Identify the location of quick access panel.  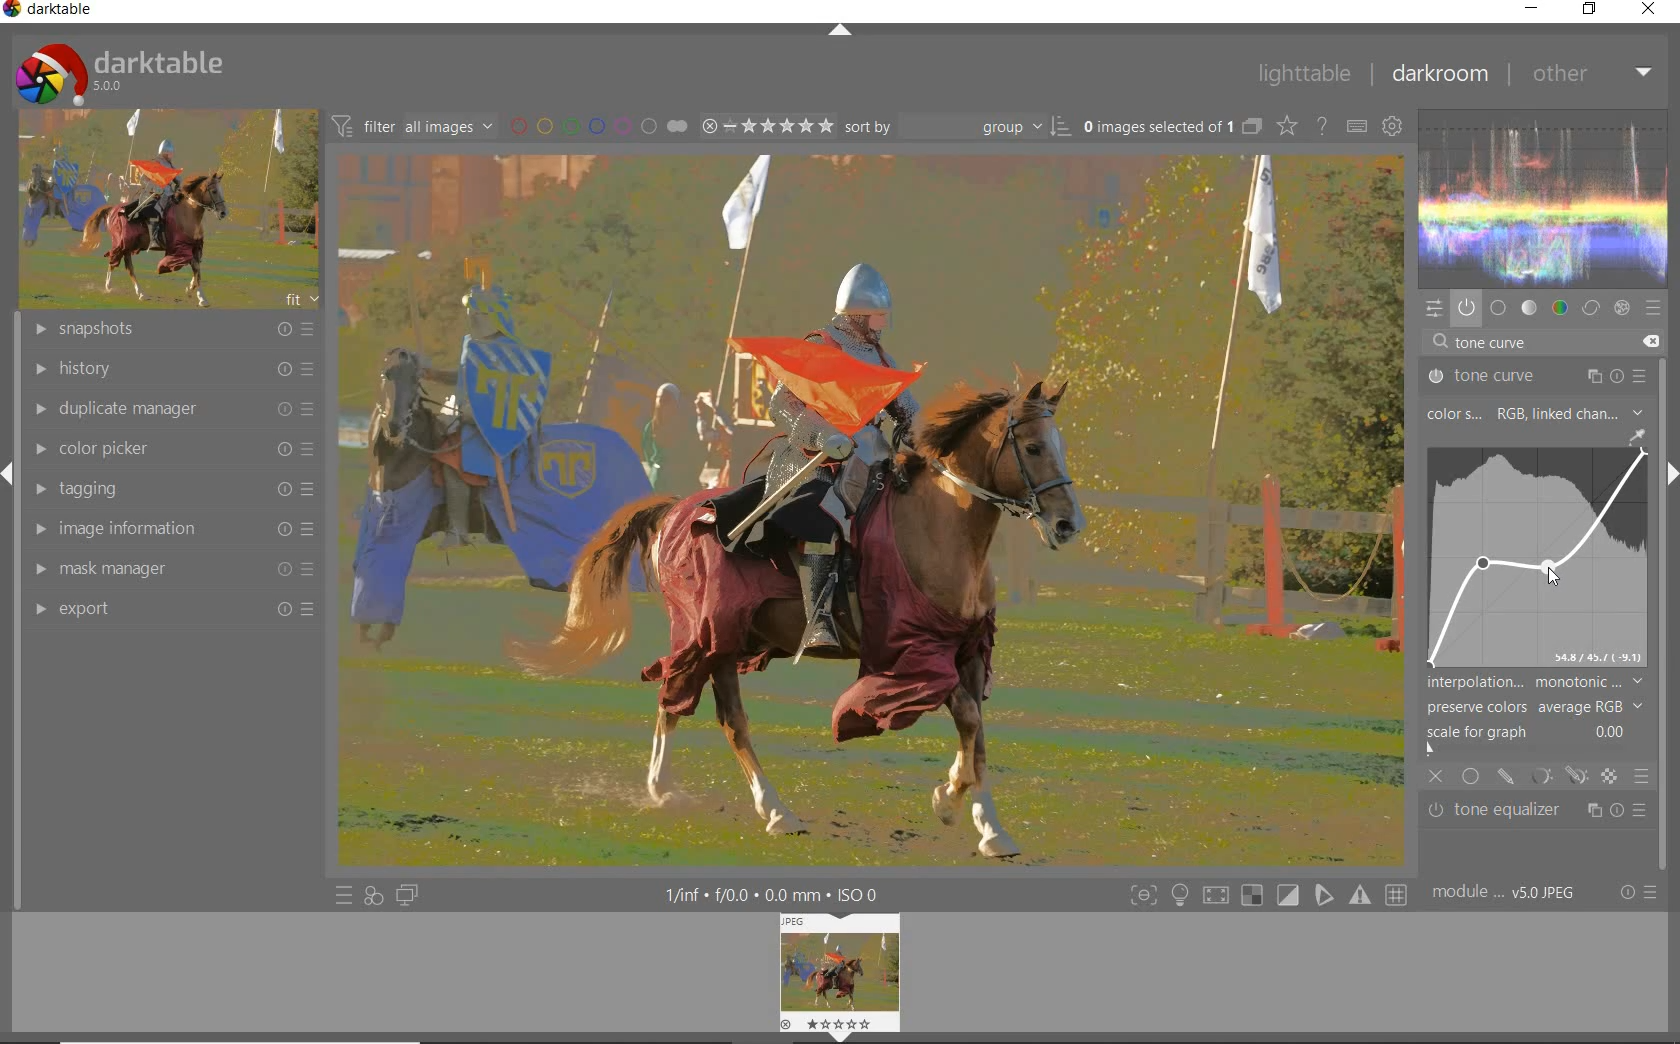
(1431, 308).